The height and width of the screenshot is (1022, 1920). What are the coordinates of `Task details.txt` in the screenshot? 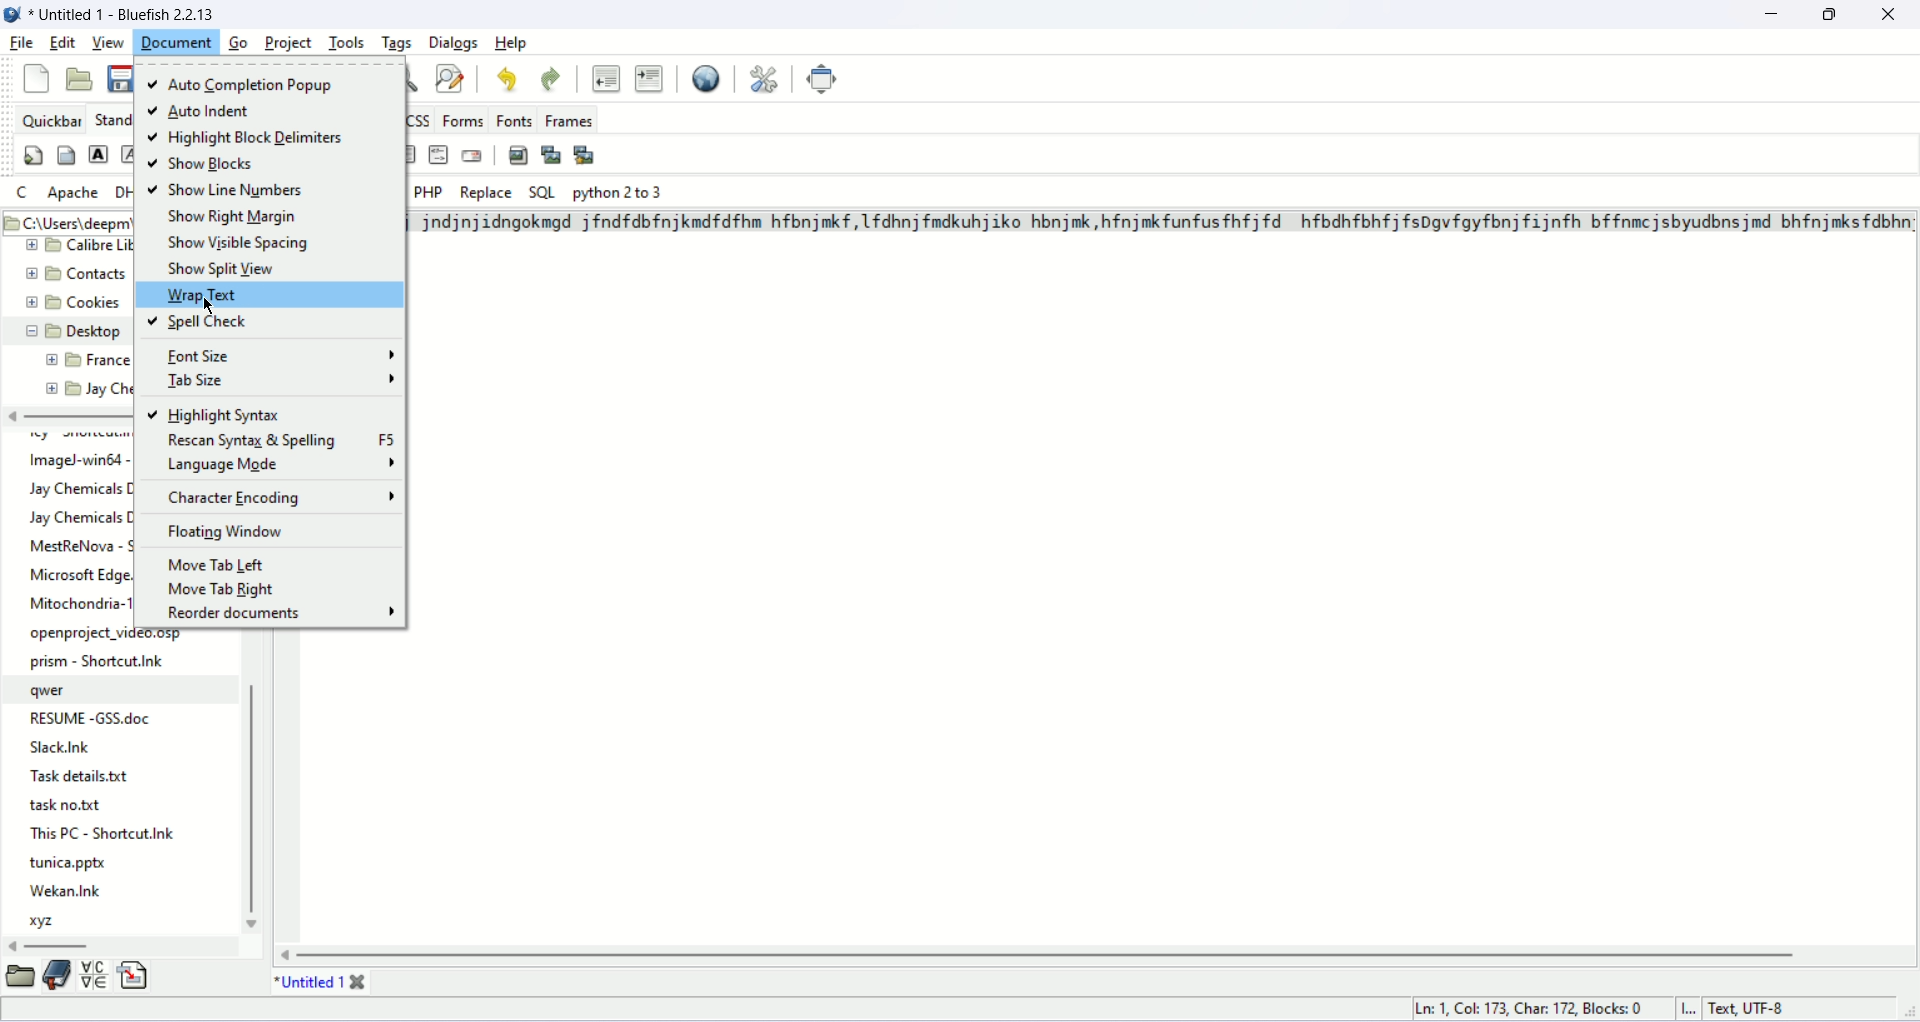 It's located at (85, 777).